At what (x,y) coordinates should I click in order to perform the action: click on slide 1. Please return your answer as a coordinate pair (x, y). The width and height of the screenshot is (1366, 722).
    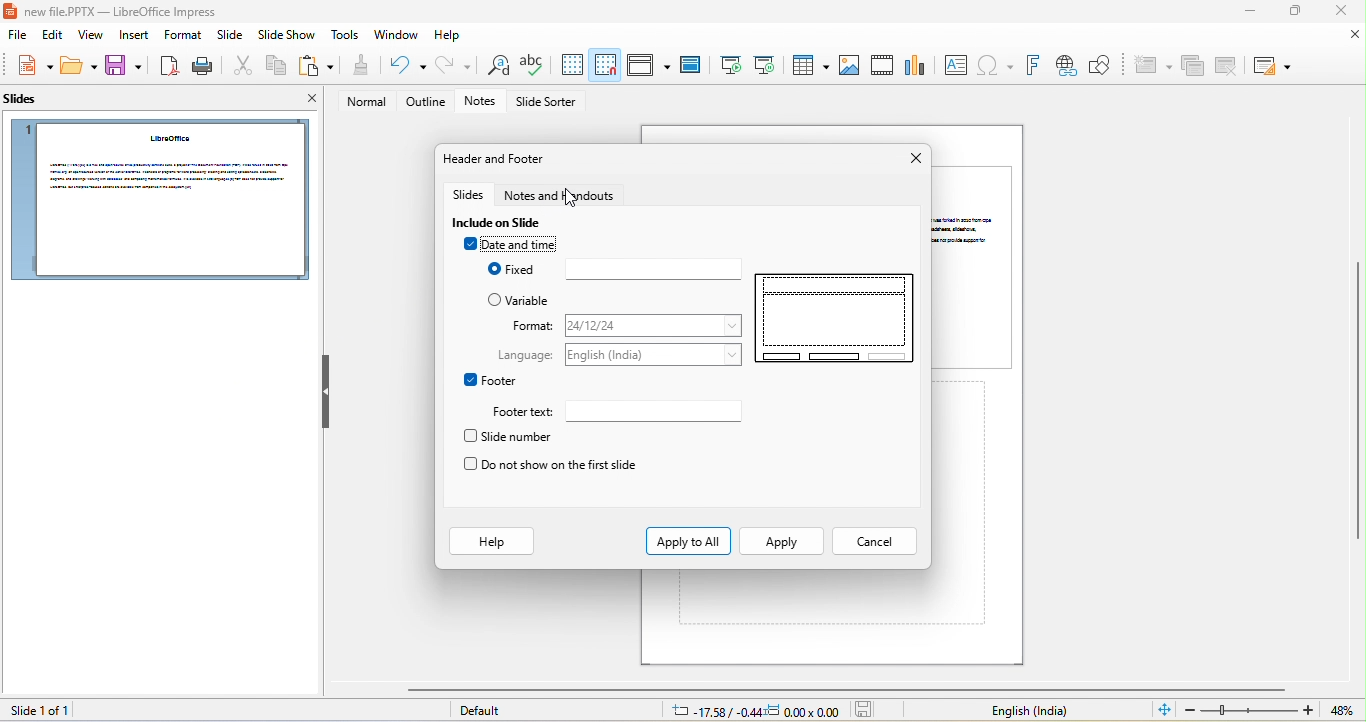
    Looking at the image, I should click on (158, 200).